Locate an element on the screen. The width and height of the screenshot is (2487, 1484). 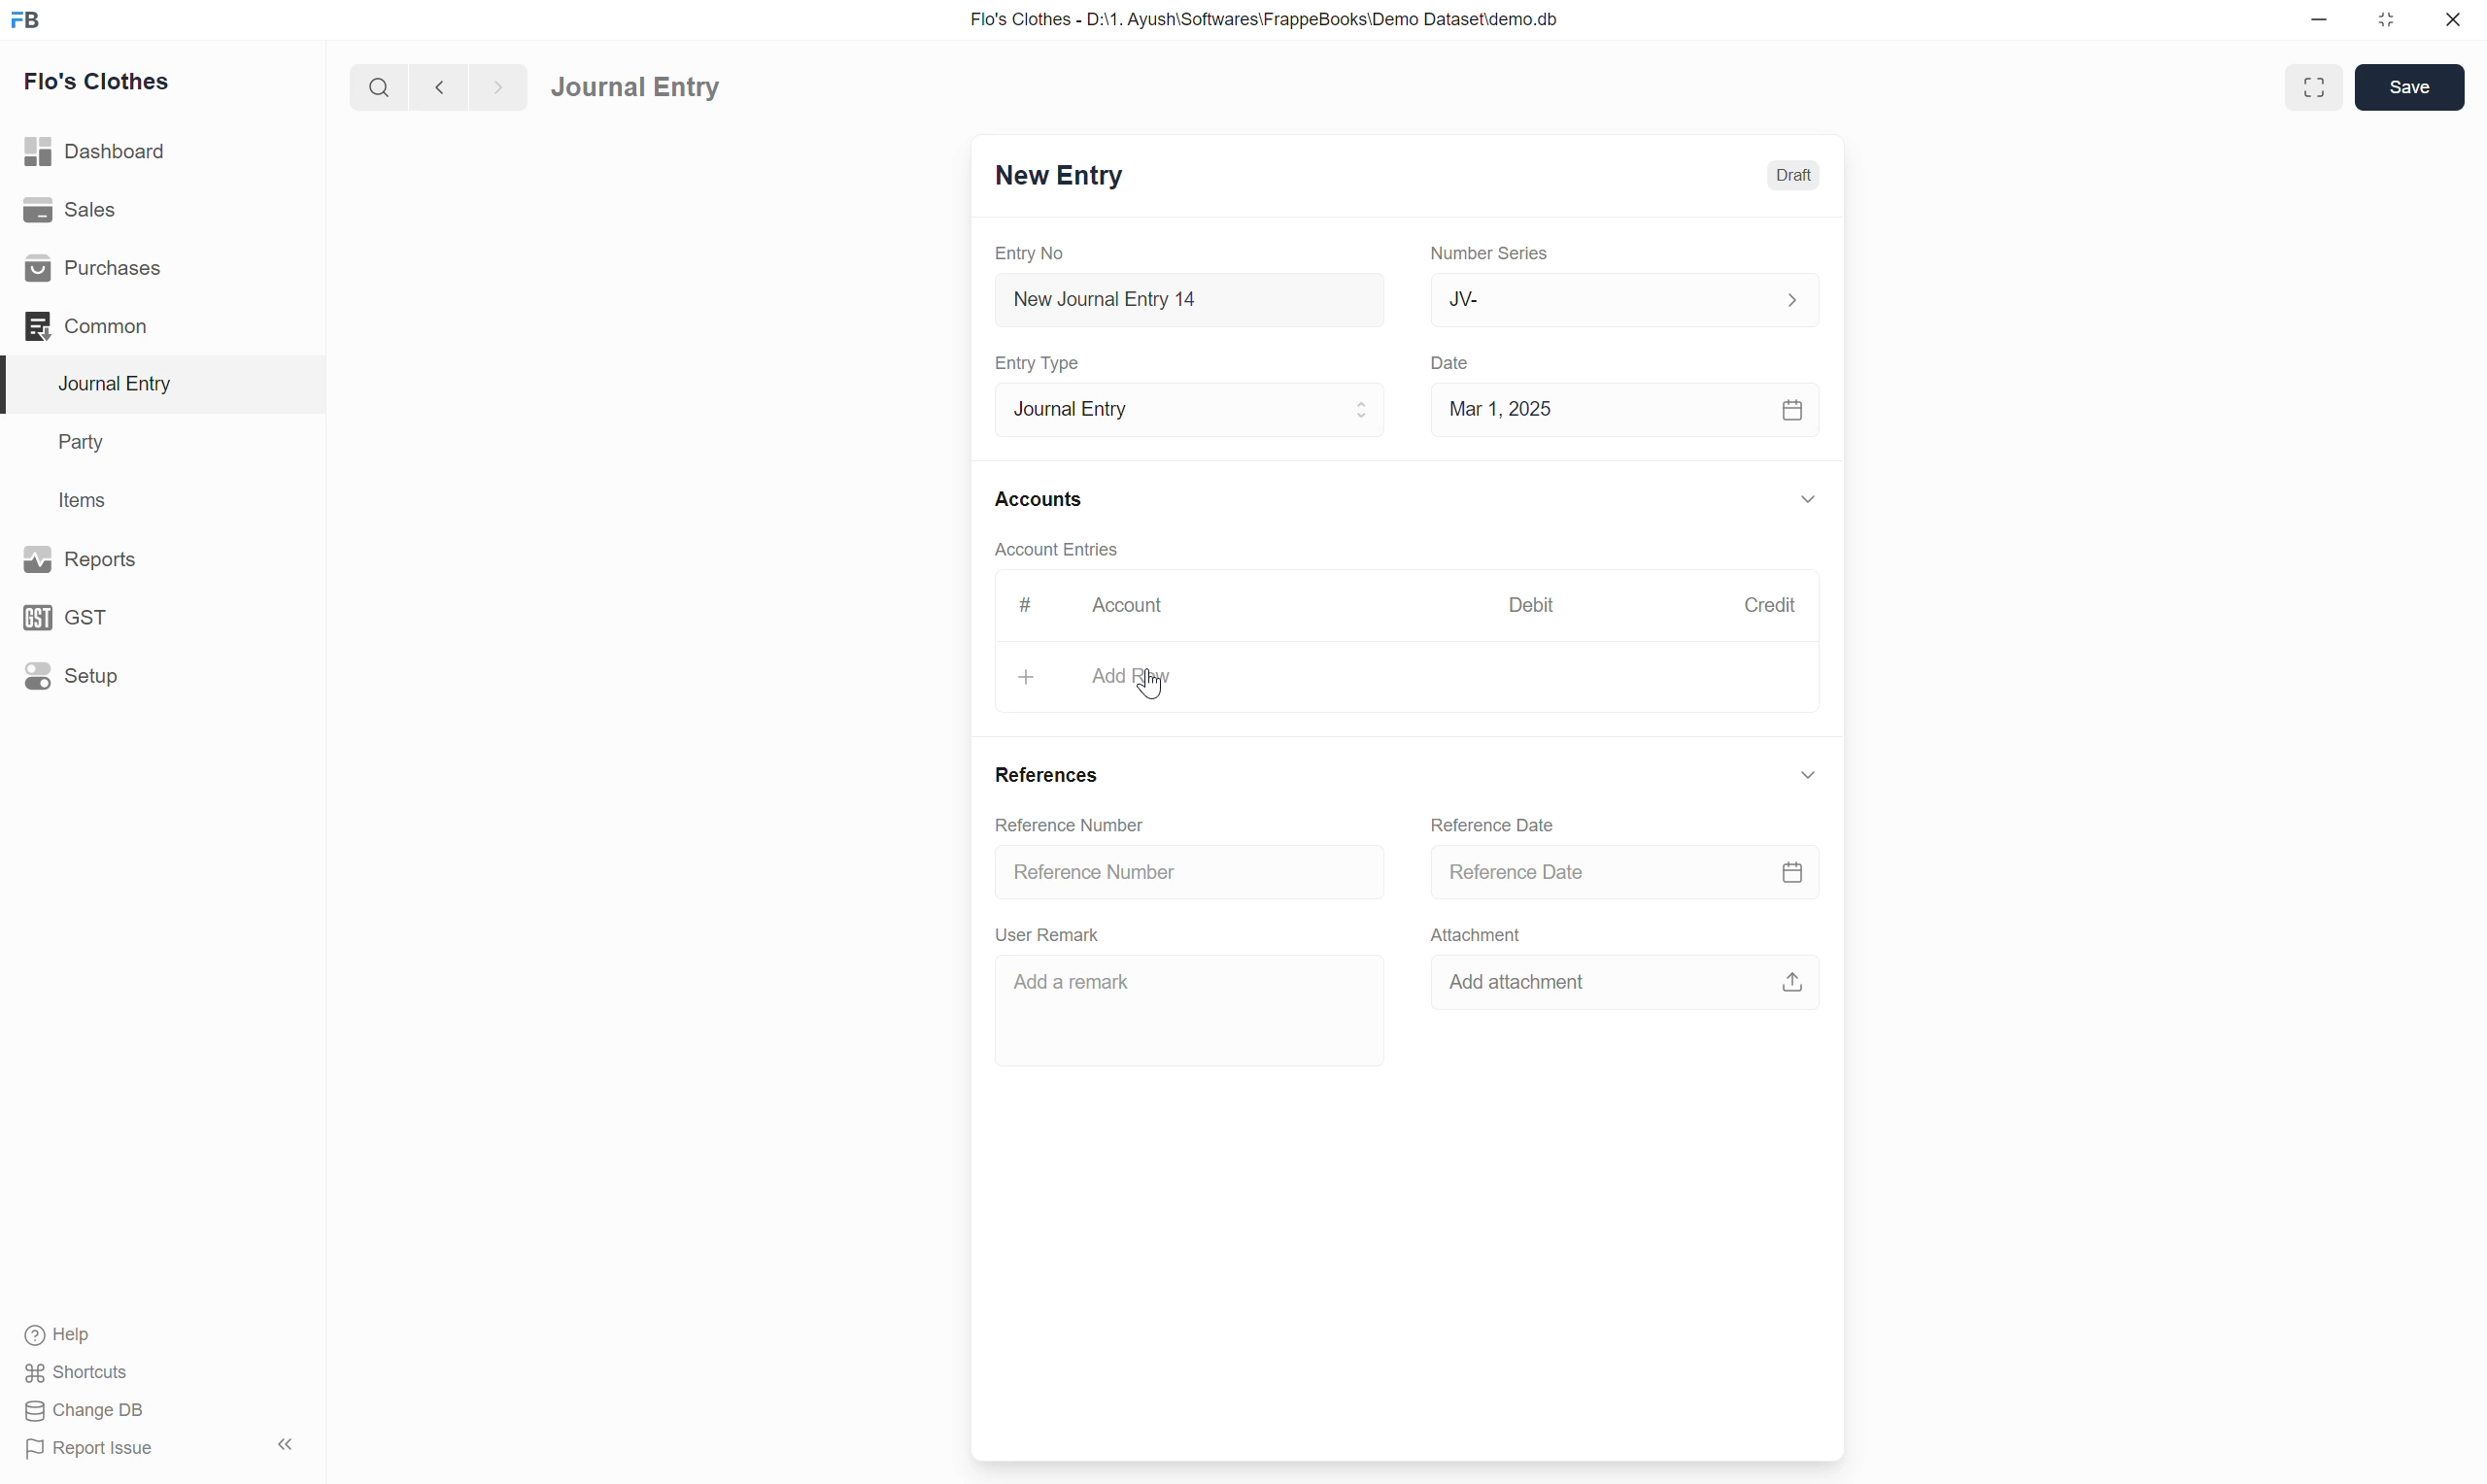
Purchases is located at coordinates (99, 269).